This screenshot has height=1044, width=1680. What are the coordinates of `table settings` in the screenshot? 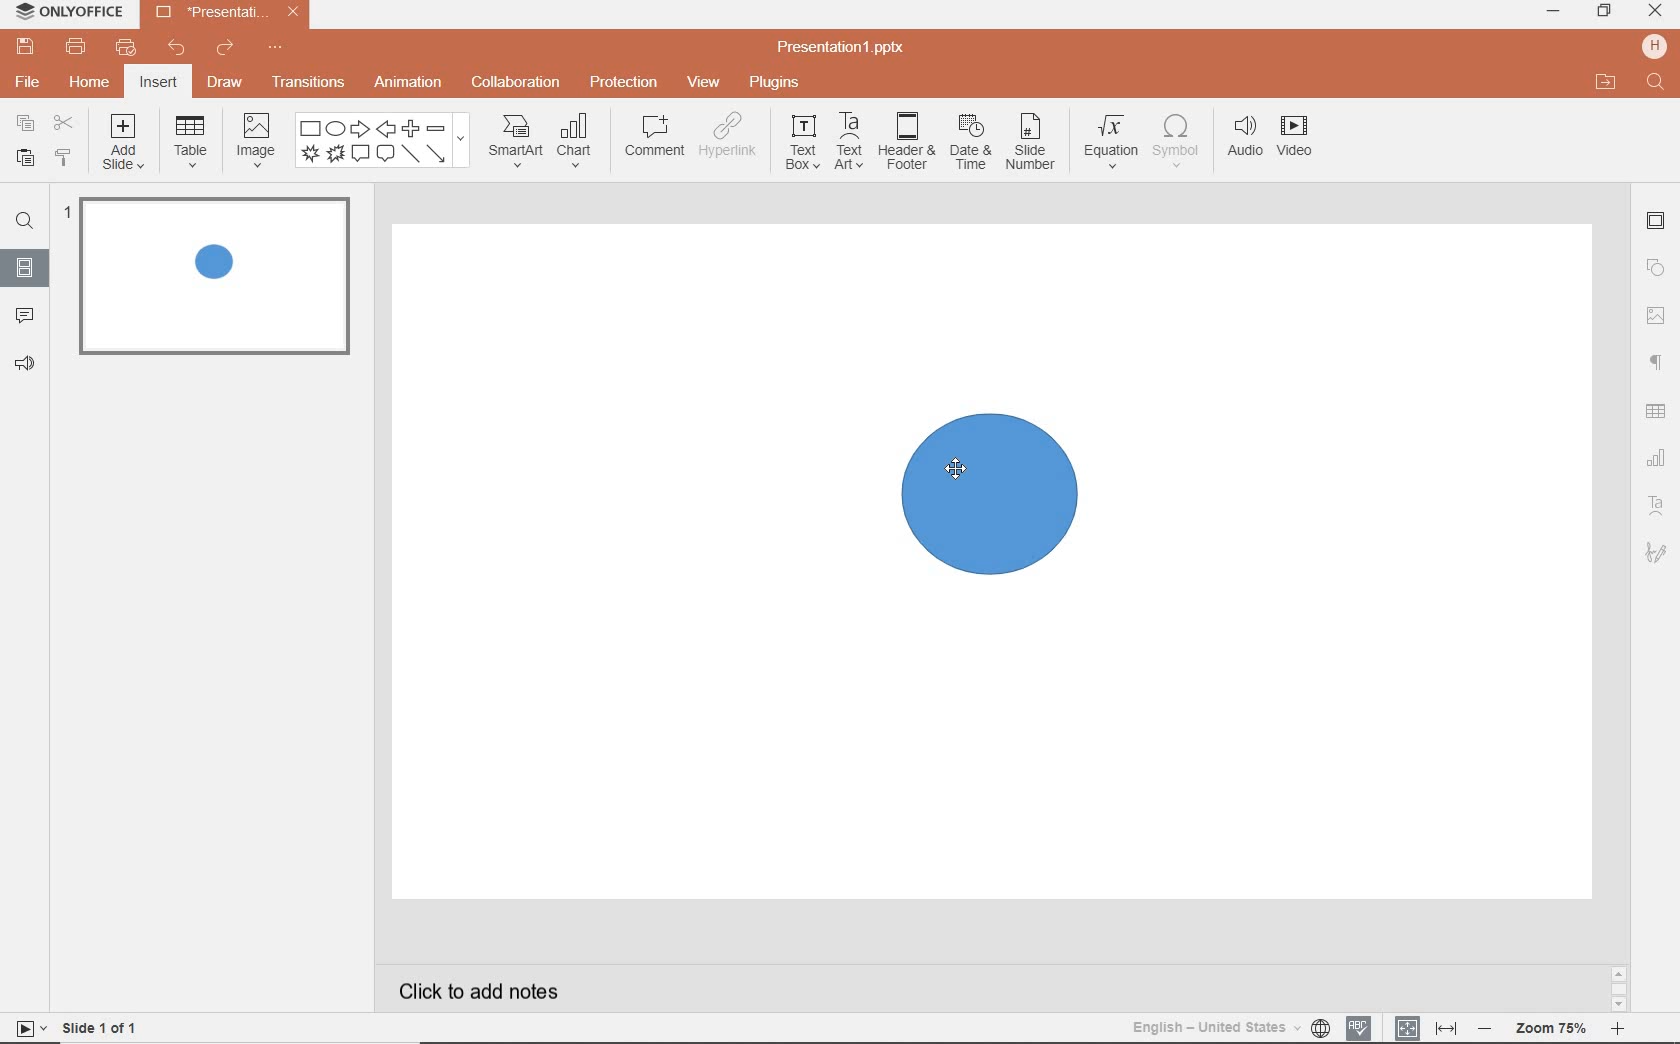 It's located at (1658, 410).